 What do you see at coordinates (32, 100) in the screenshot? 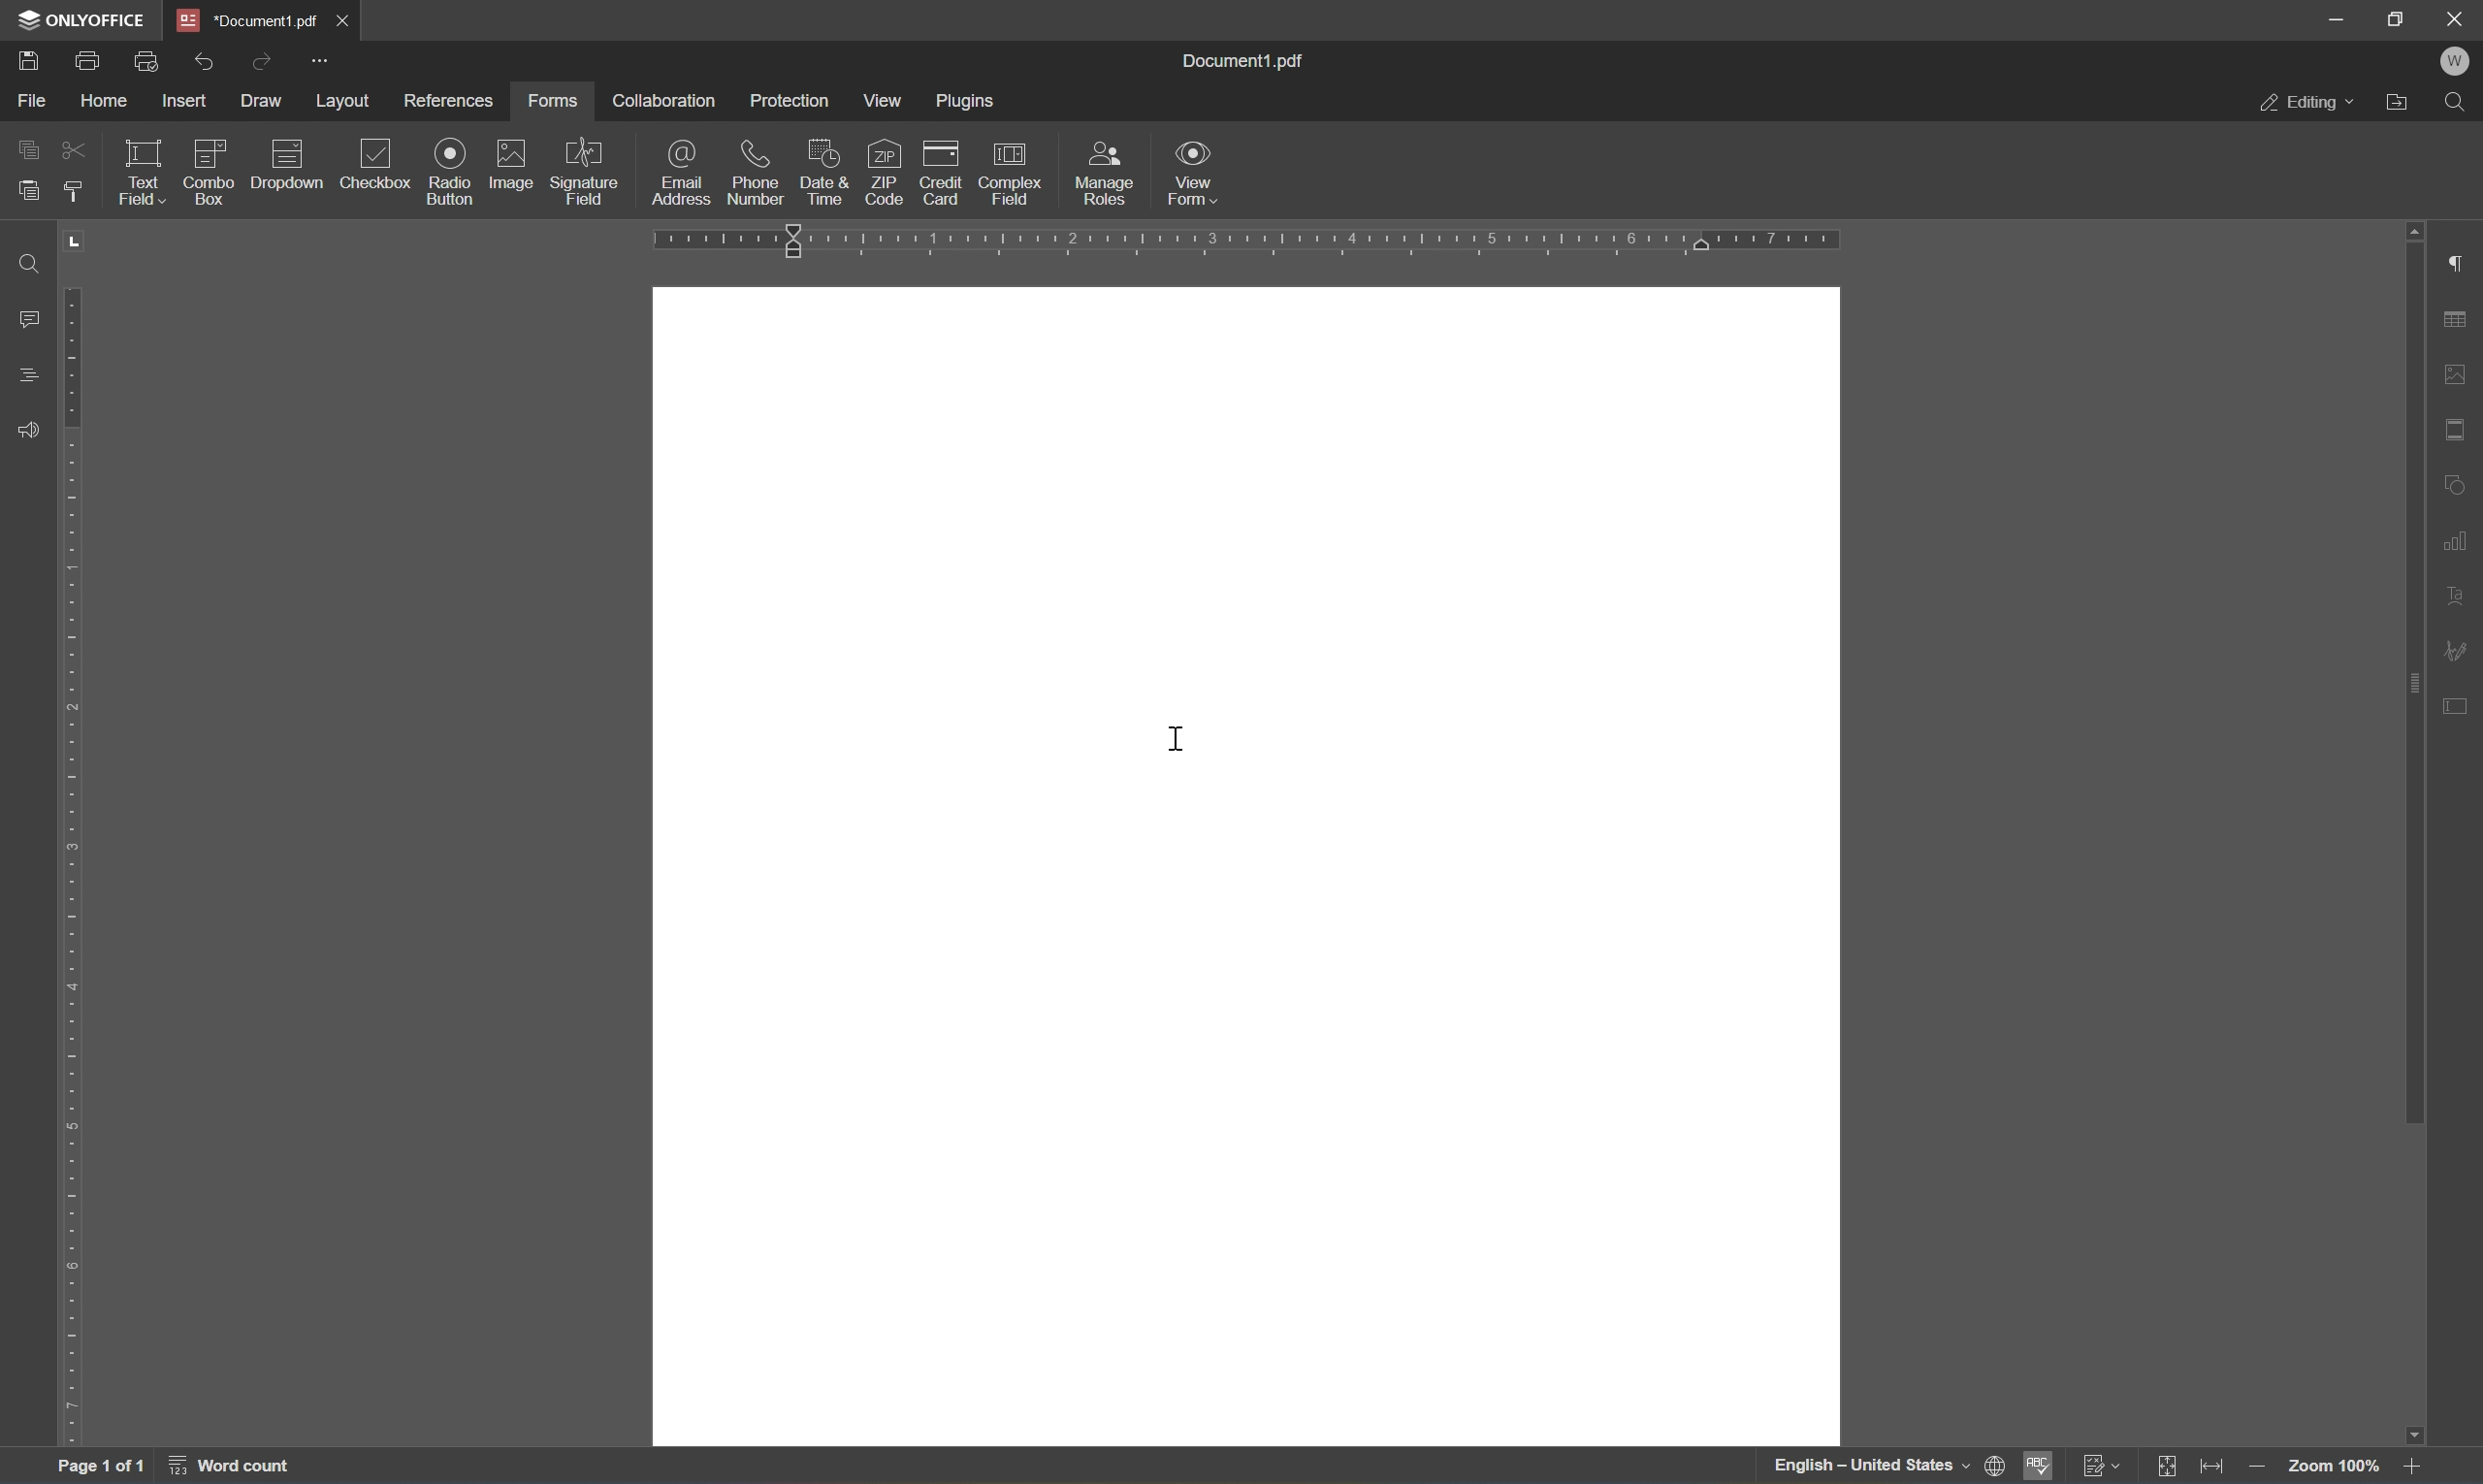
I see `file` at bounding box center [32, 100].